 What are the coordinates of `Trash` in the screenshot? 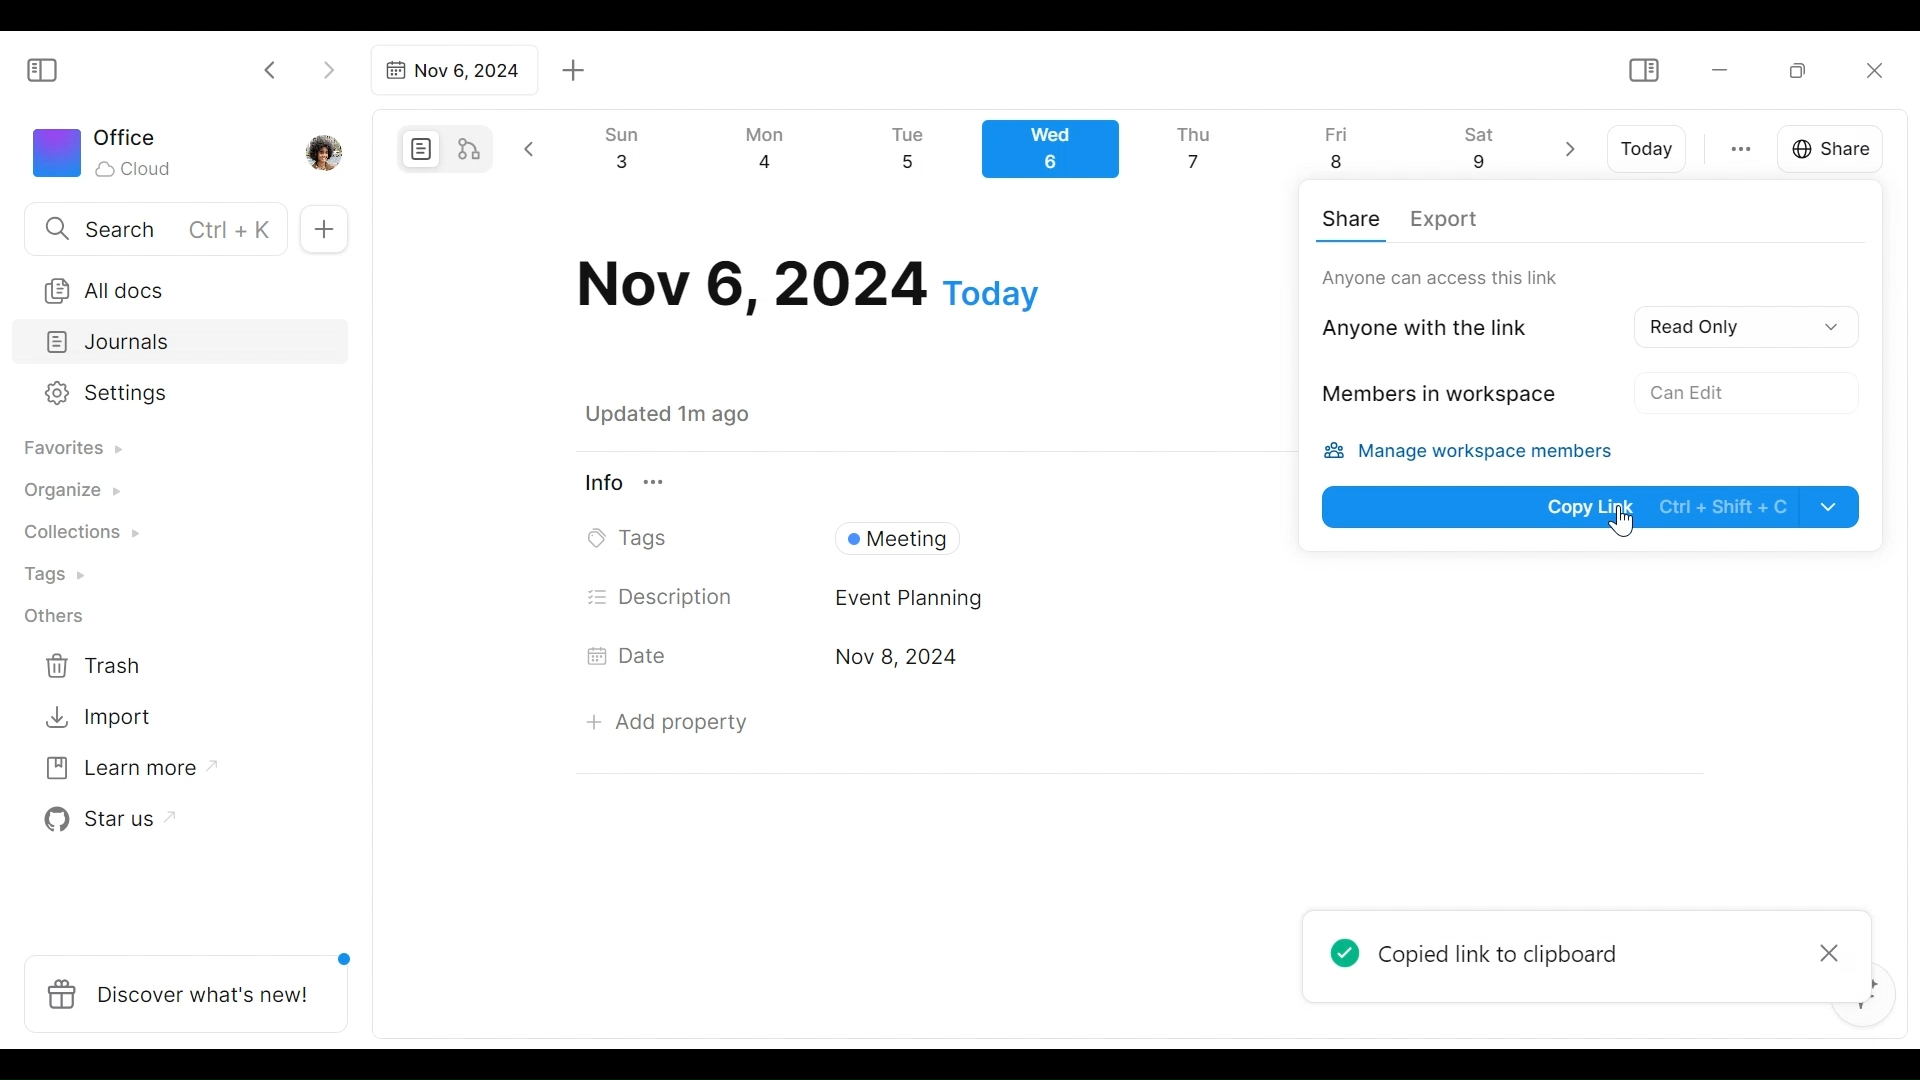 It's located at (95, 666).